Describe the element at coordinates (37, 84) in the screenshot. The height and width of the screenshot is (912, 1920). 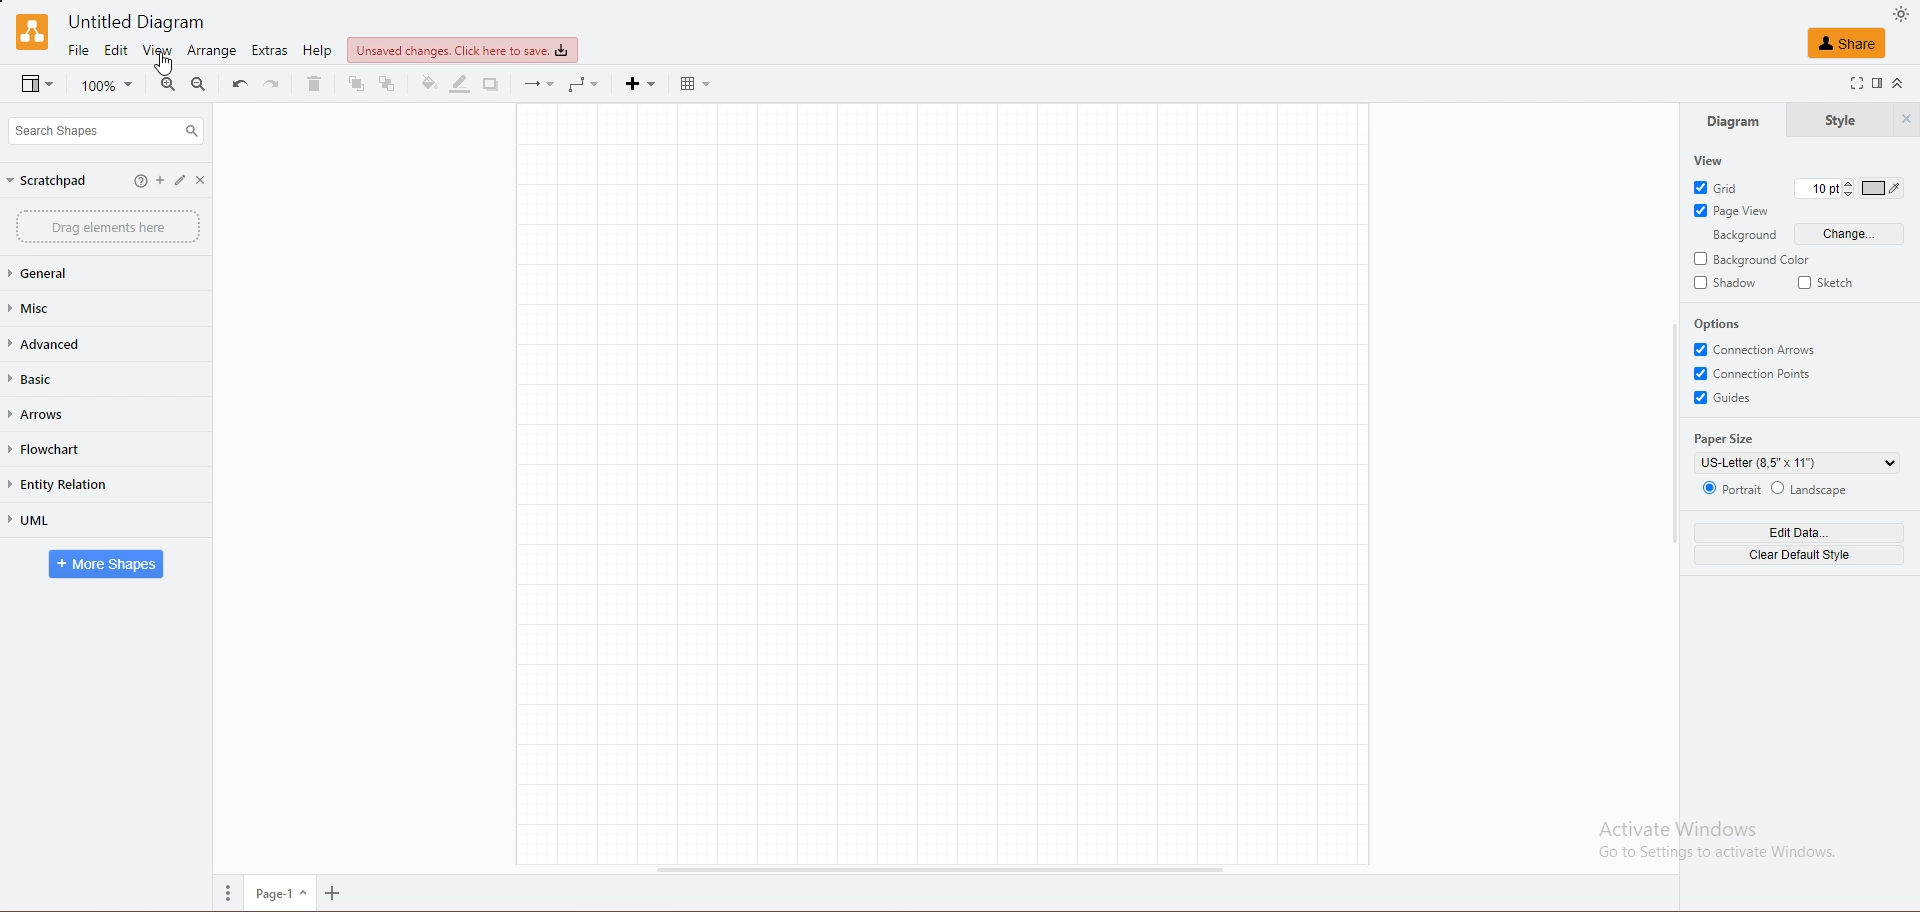
I see `view` at that location.